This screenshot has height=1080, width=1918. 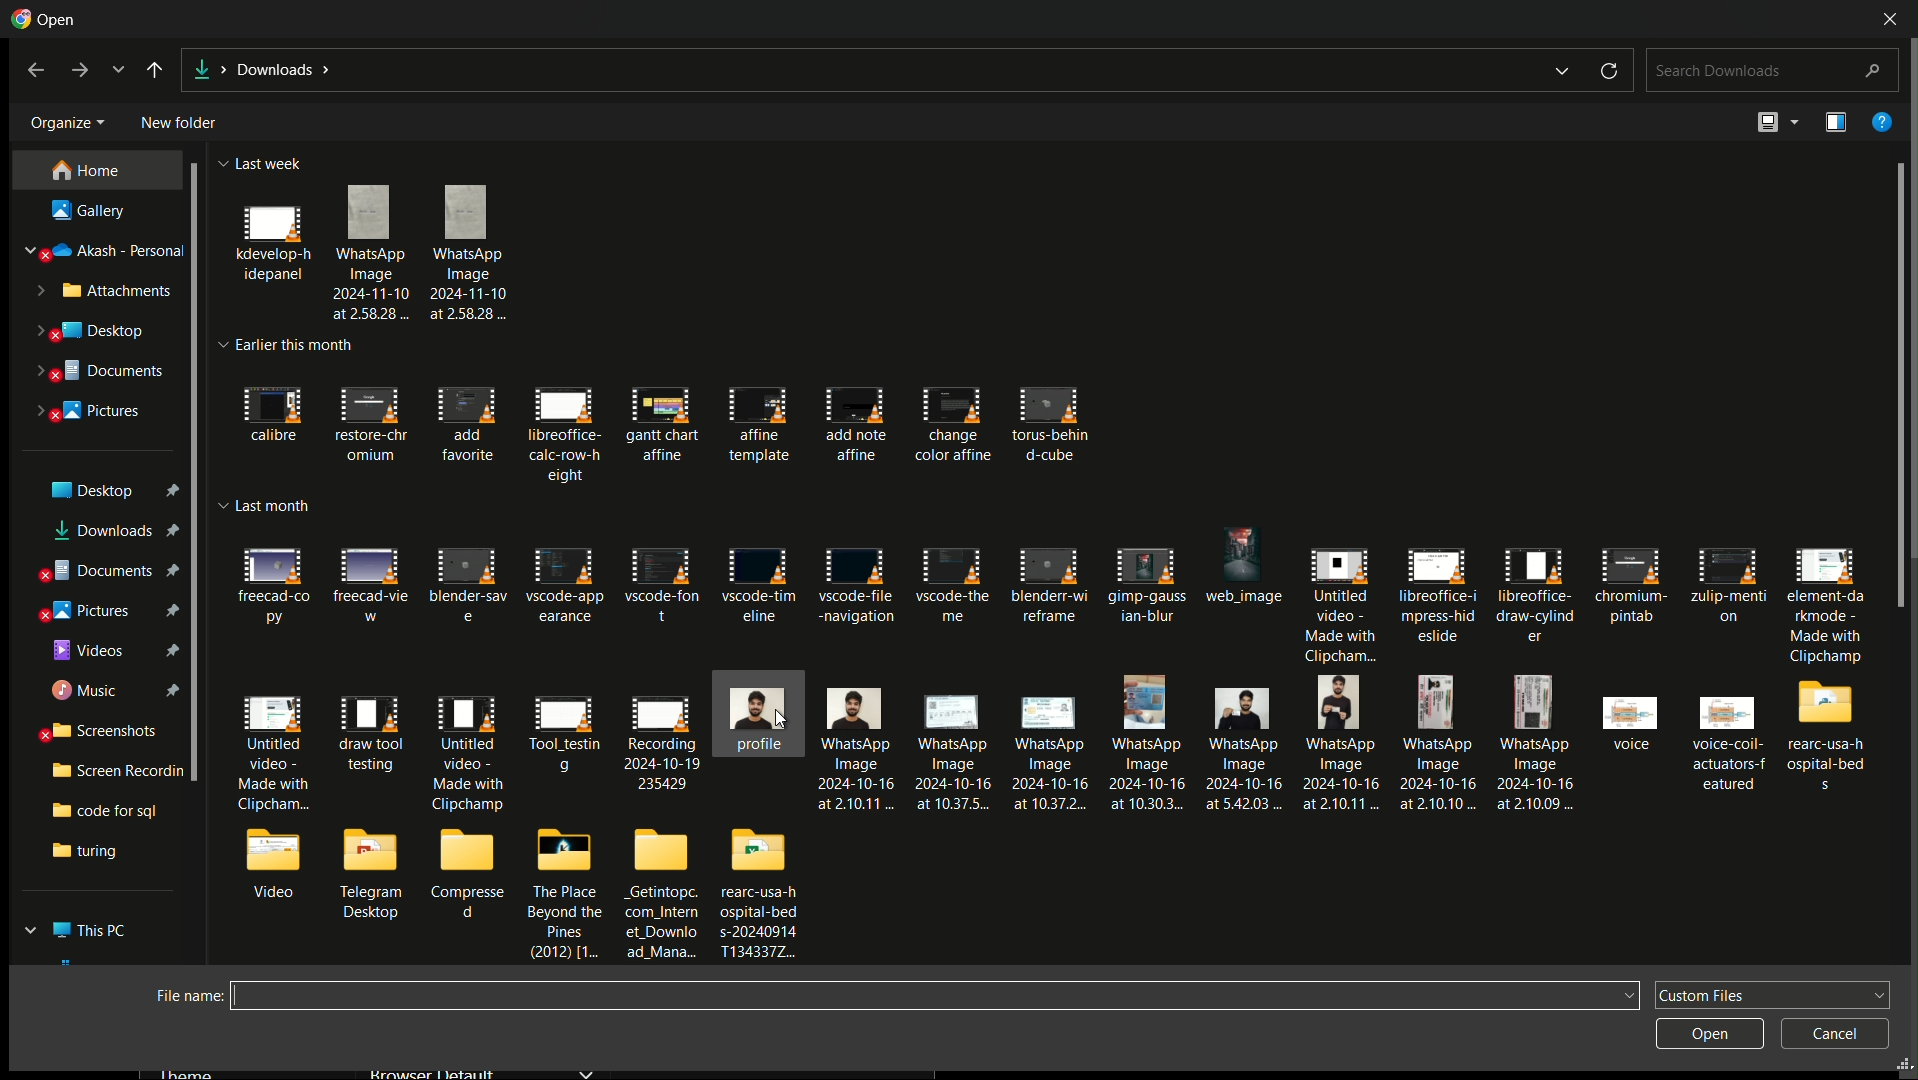 I want to click on last week, so click(x=267, y=164).